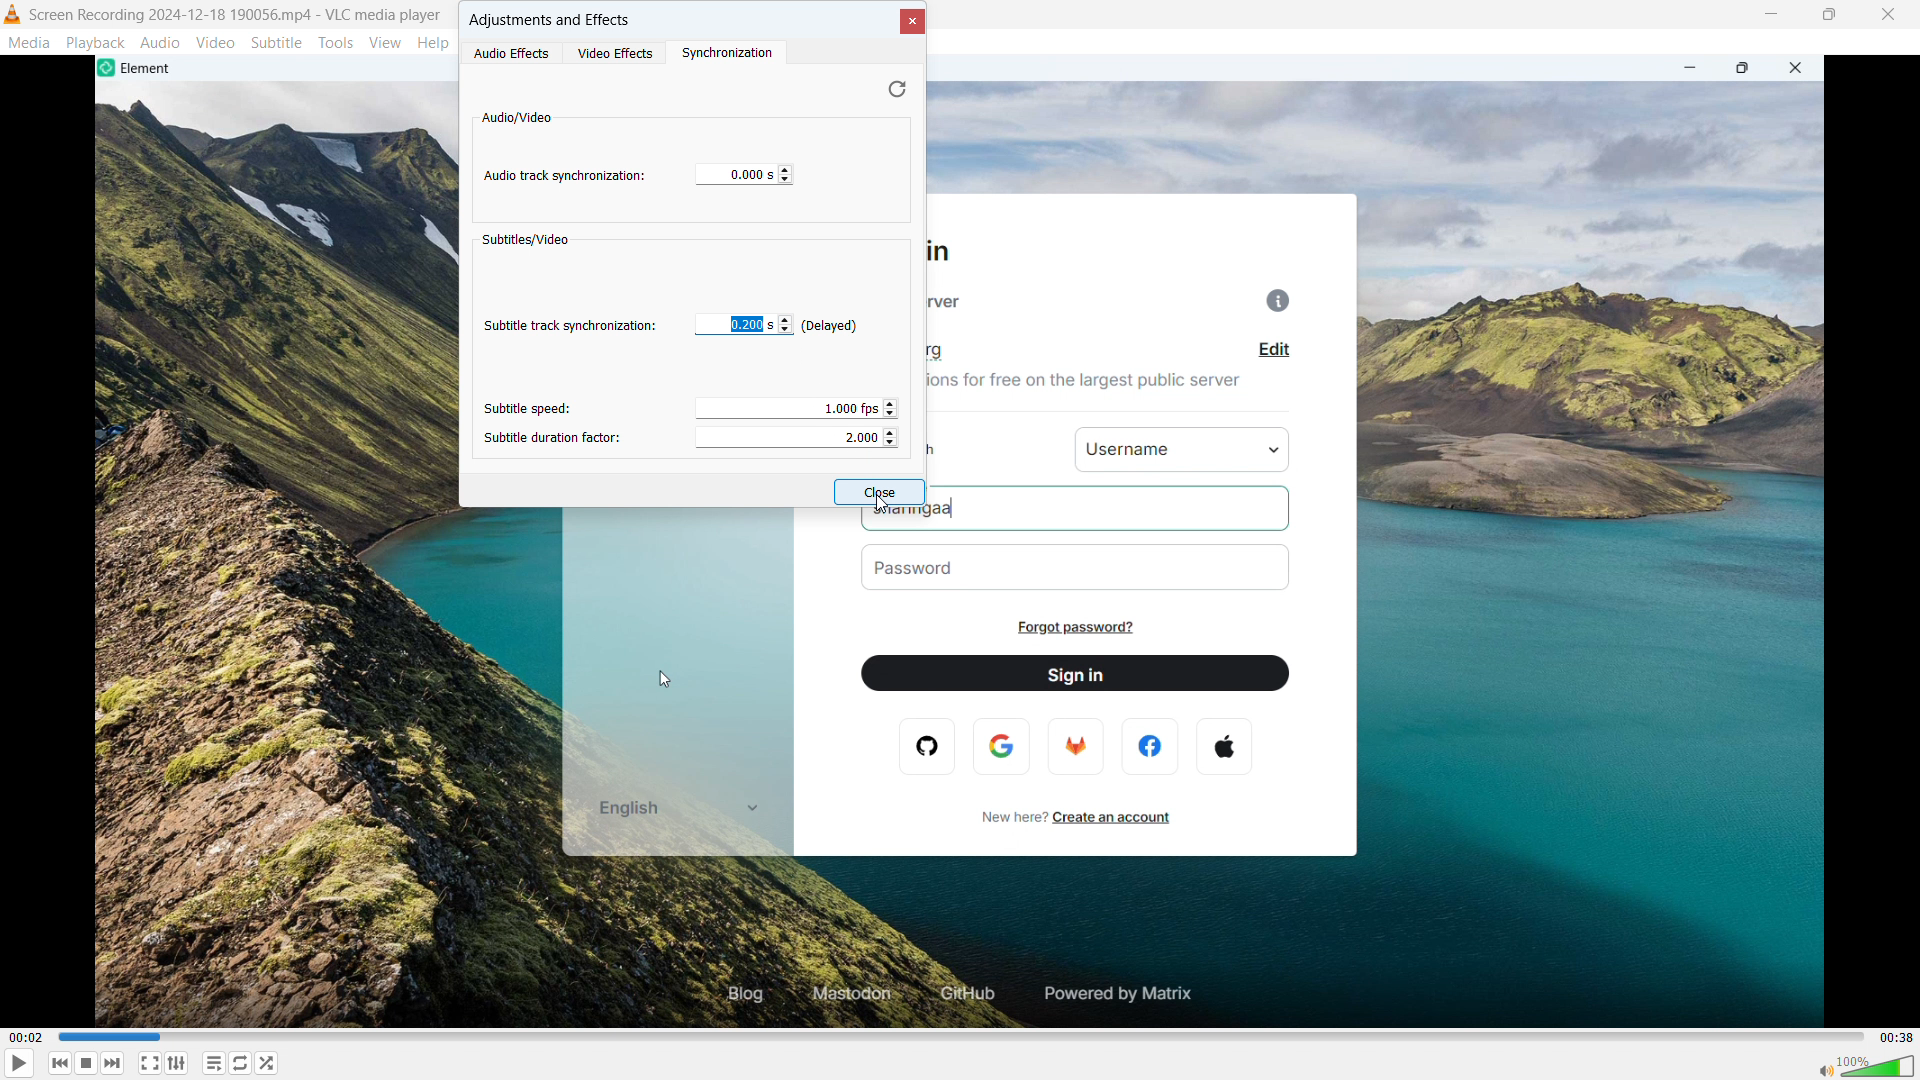 The height and width of the screenshot is (1080, 1920). What do you see at coordinates (1095, 389) in the screenshot?
I see `join millions for free on the largest public server.` at bounding box center [1095, 389].